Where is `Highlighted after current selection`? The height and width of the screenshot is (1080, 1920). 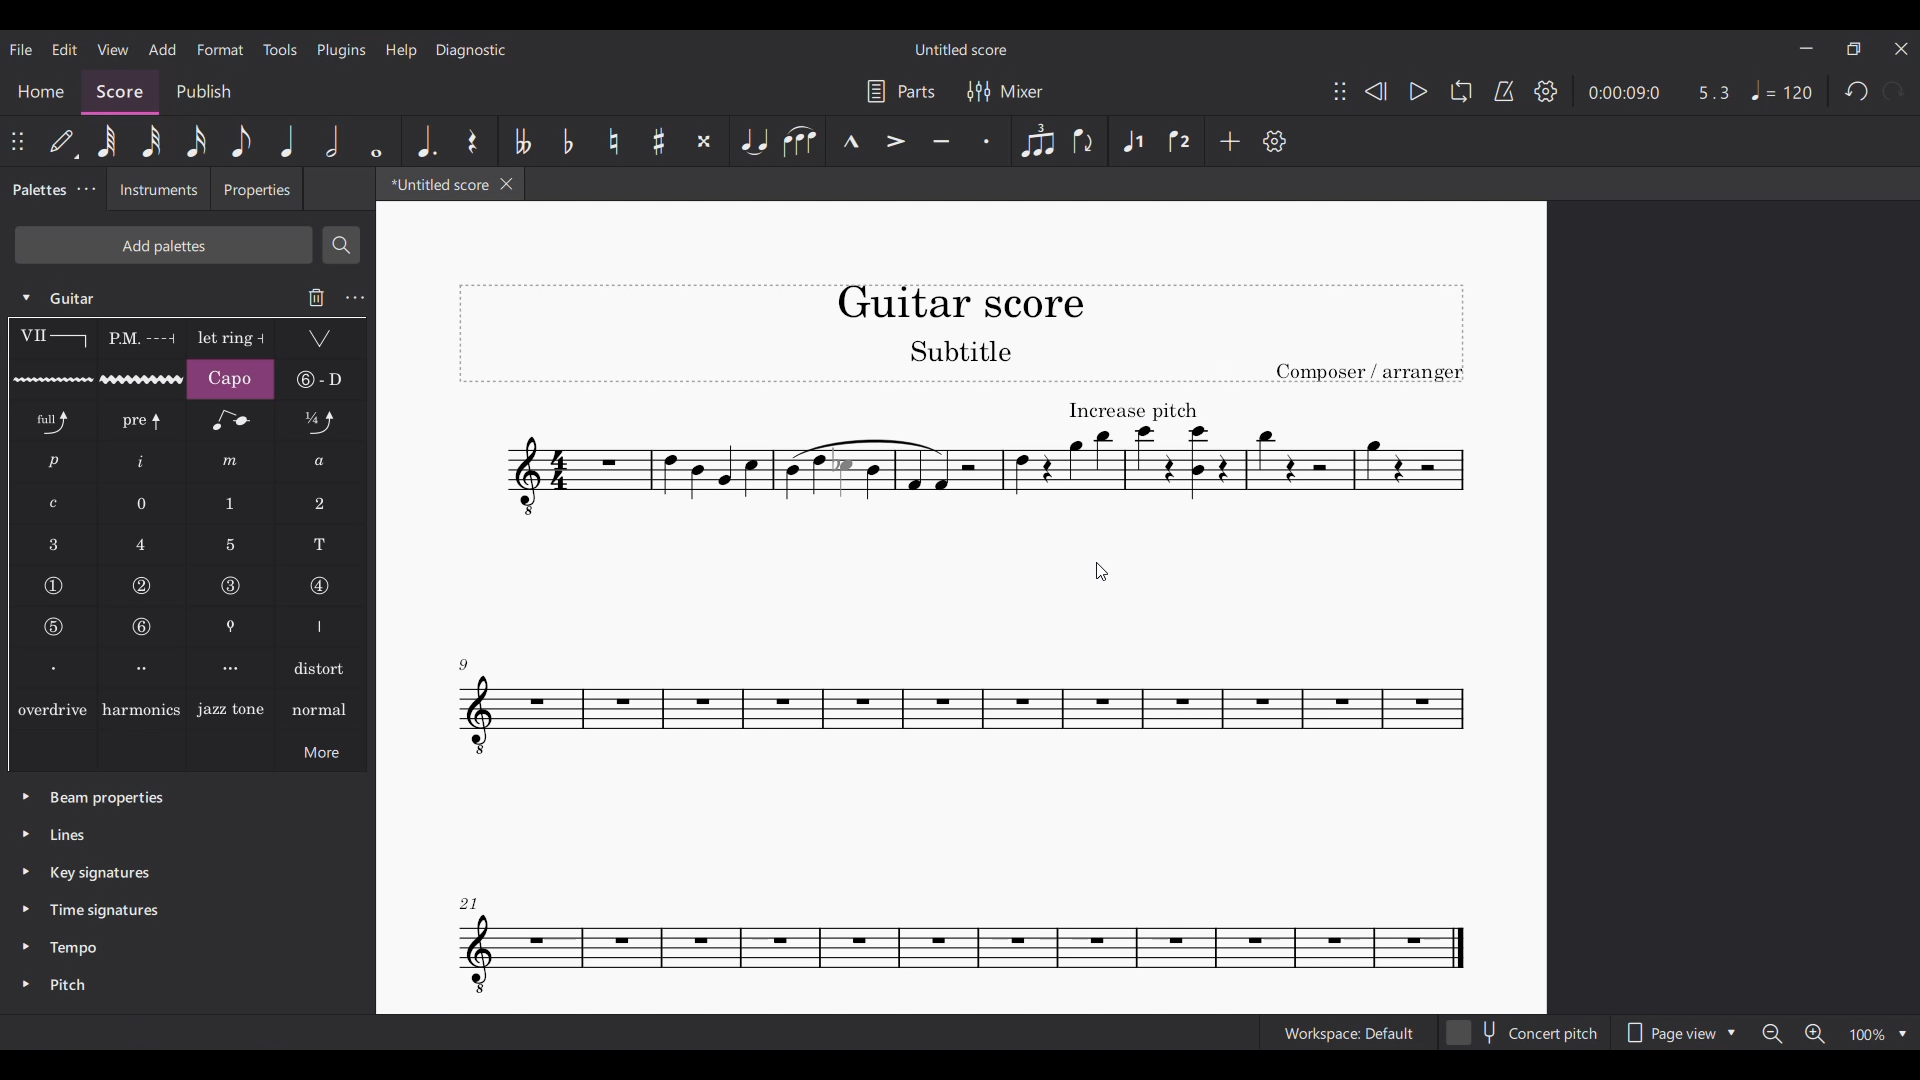
Highlighted after current selection is located at coordinates (1135, 142).